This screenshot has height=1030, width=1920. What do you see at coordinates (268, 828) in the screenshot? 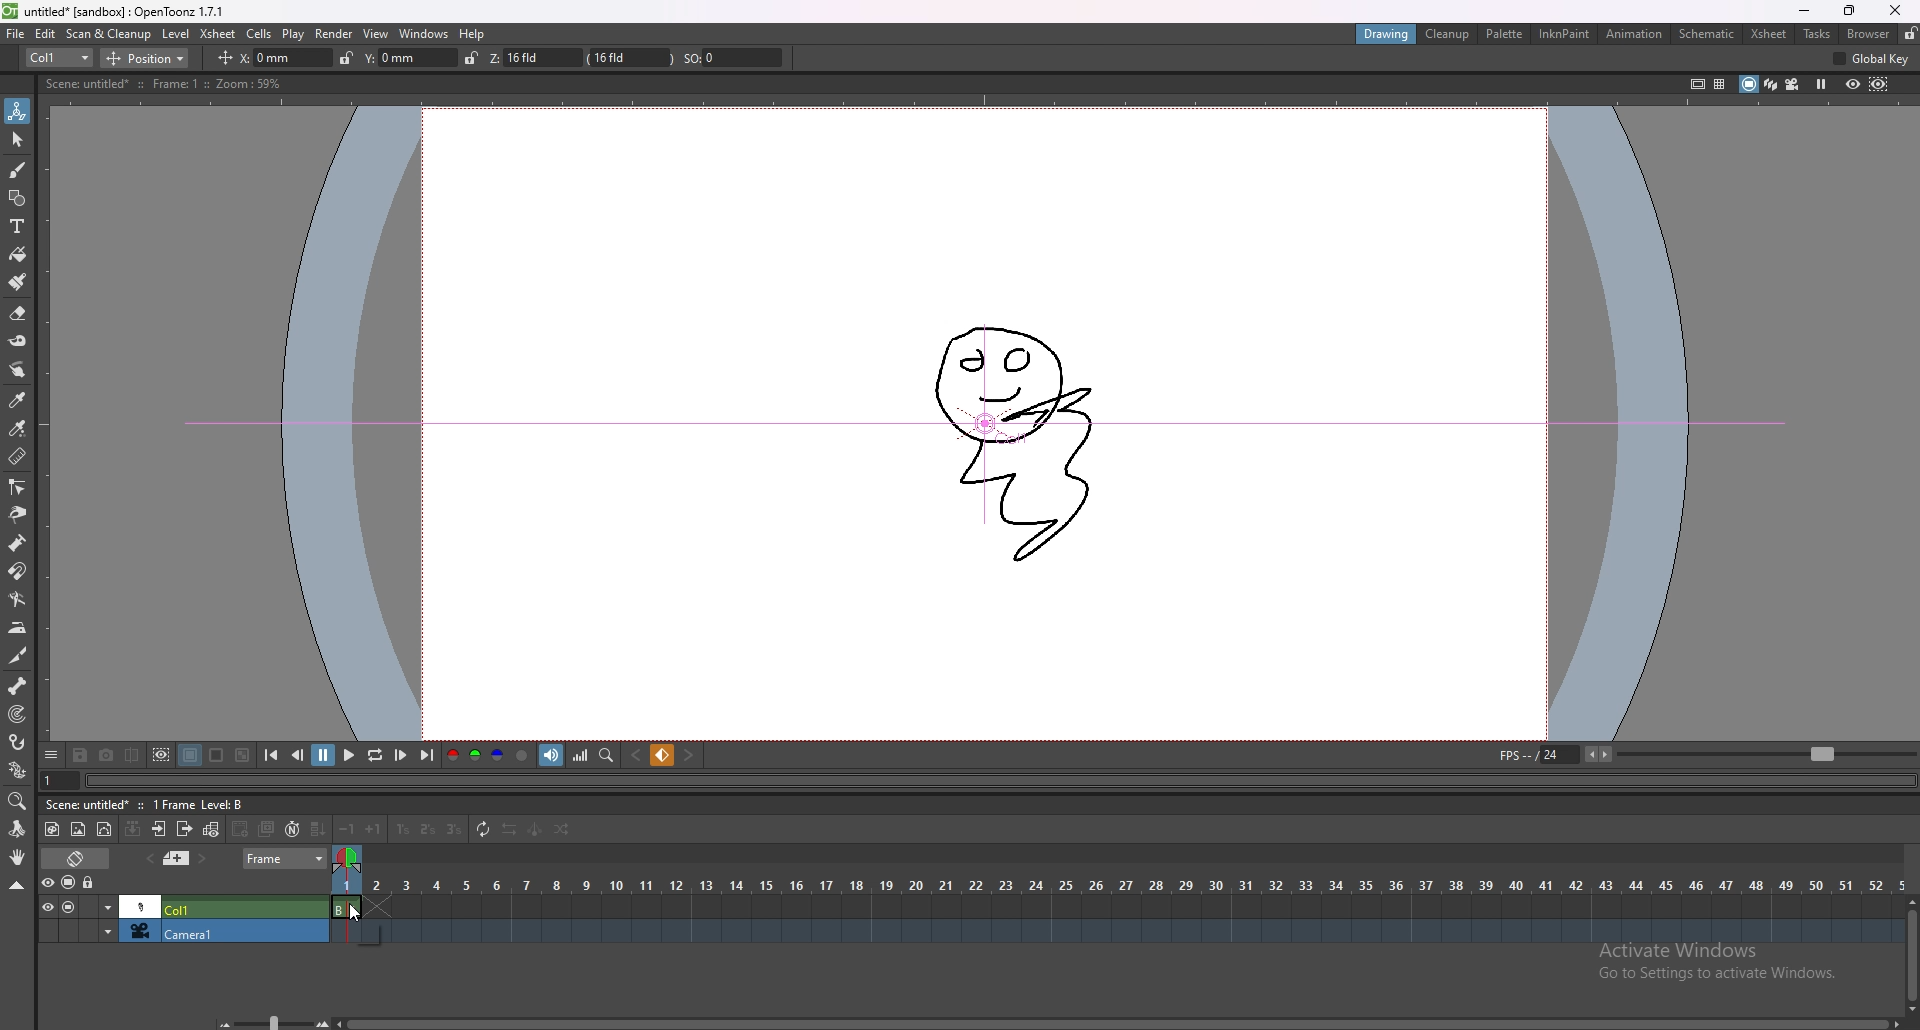
I see `duplicate drawing` at bounding box center [268, 828].